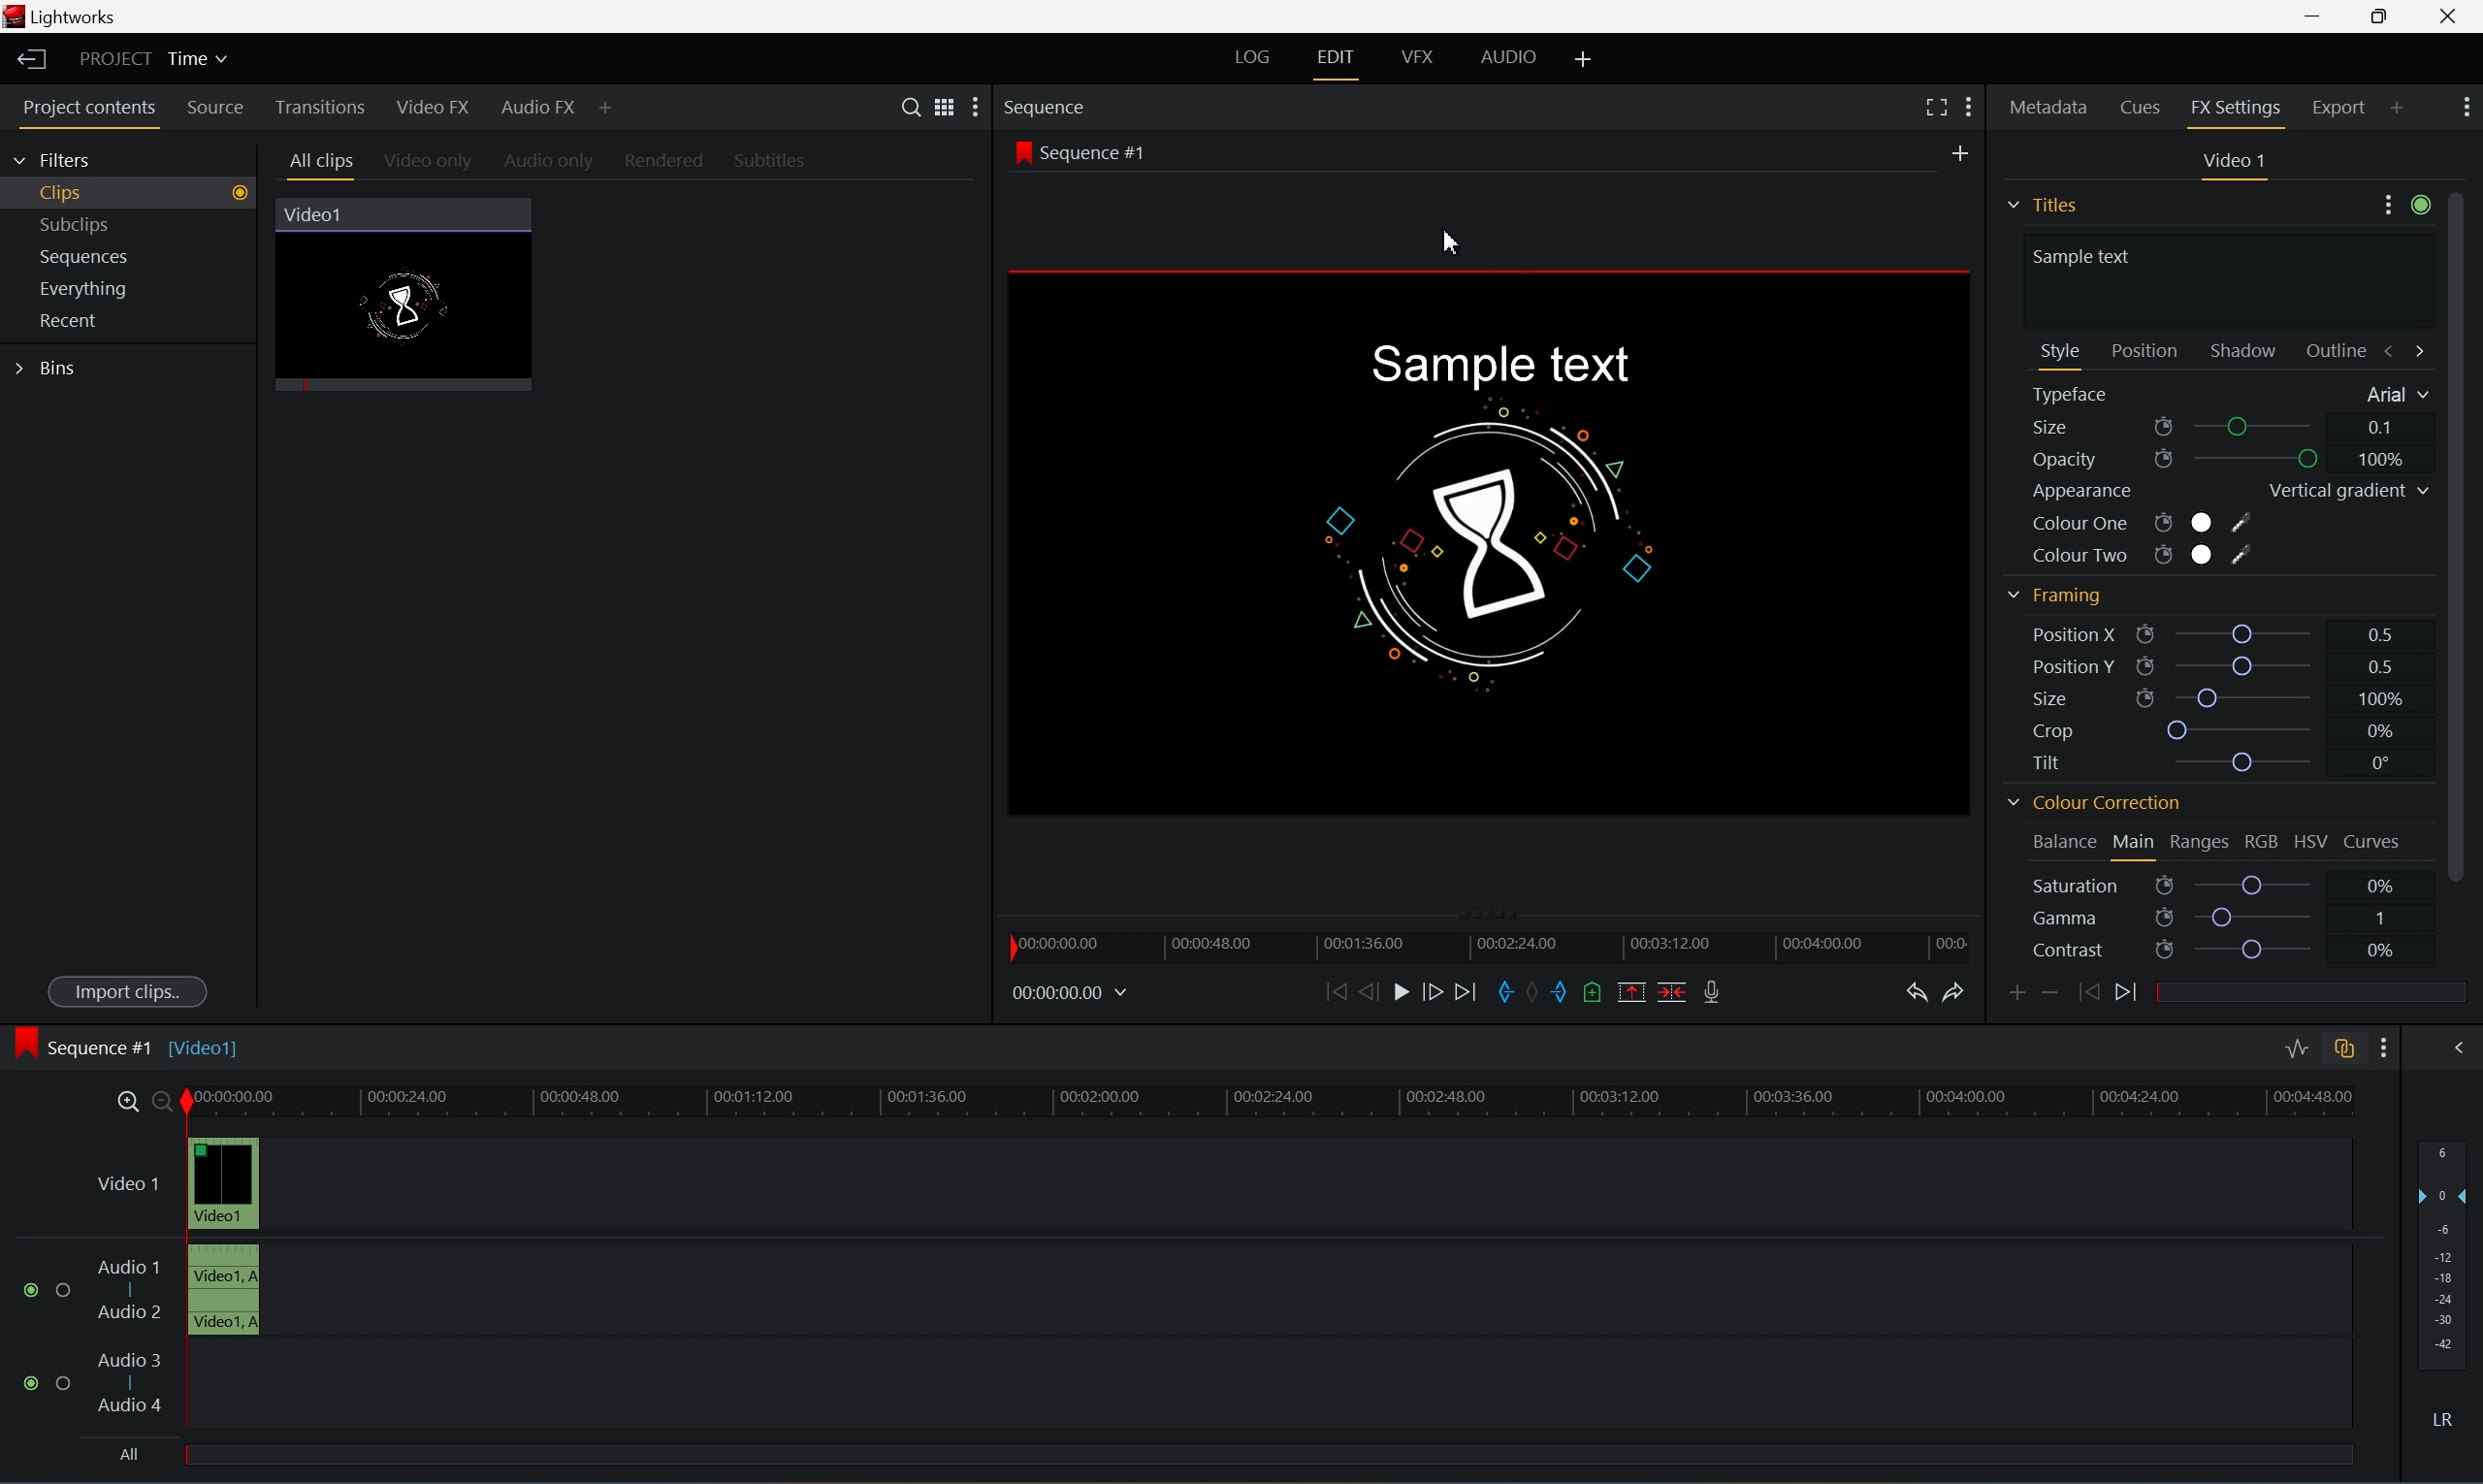 The image size is (2483, 1484). What do you see at coordinates (2255, 915) in the screenshot?
I see `slider` at bounding box center [2255, 915].